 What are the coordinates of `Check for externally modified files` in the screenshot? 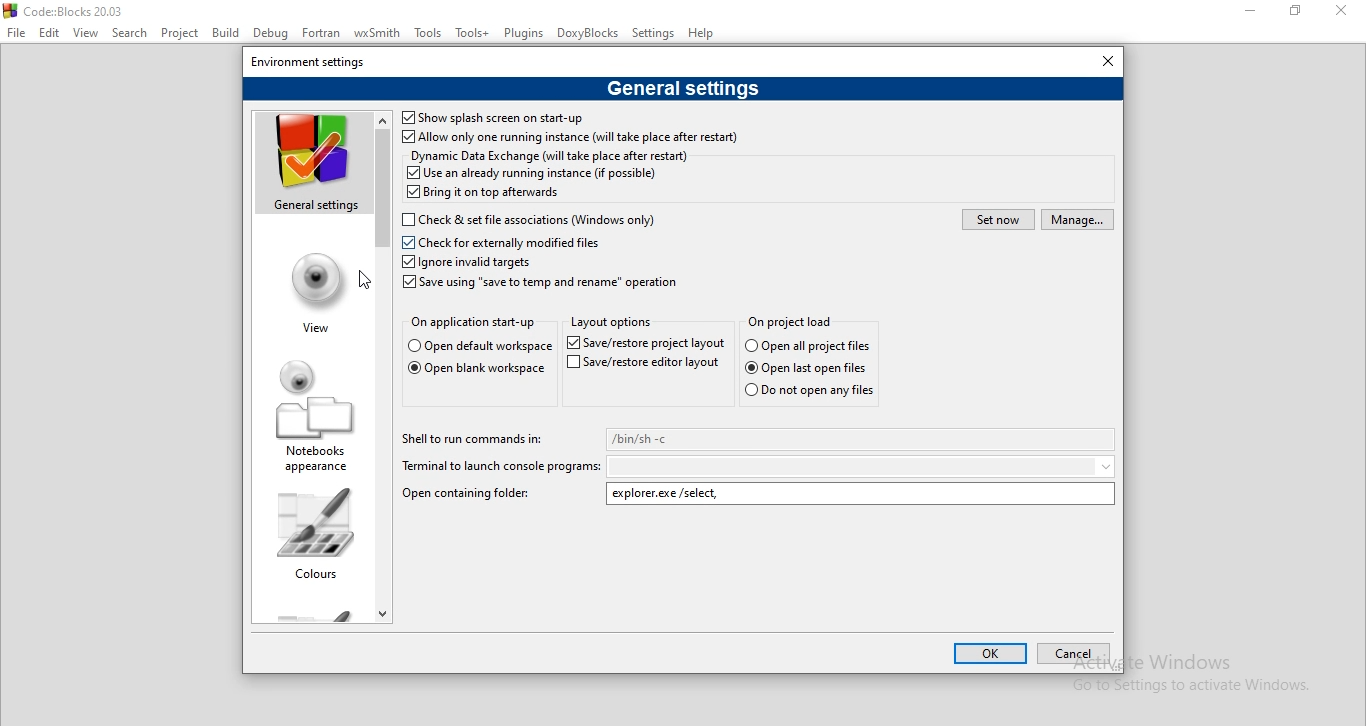 It's located at (530, 219).